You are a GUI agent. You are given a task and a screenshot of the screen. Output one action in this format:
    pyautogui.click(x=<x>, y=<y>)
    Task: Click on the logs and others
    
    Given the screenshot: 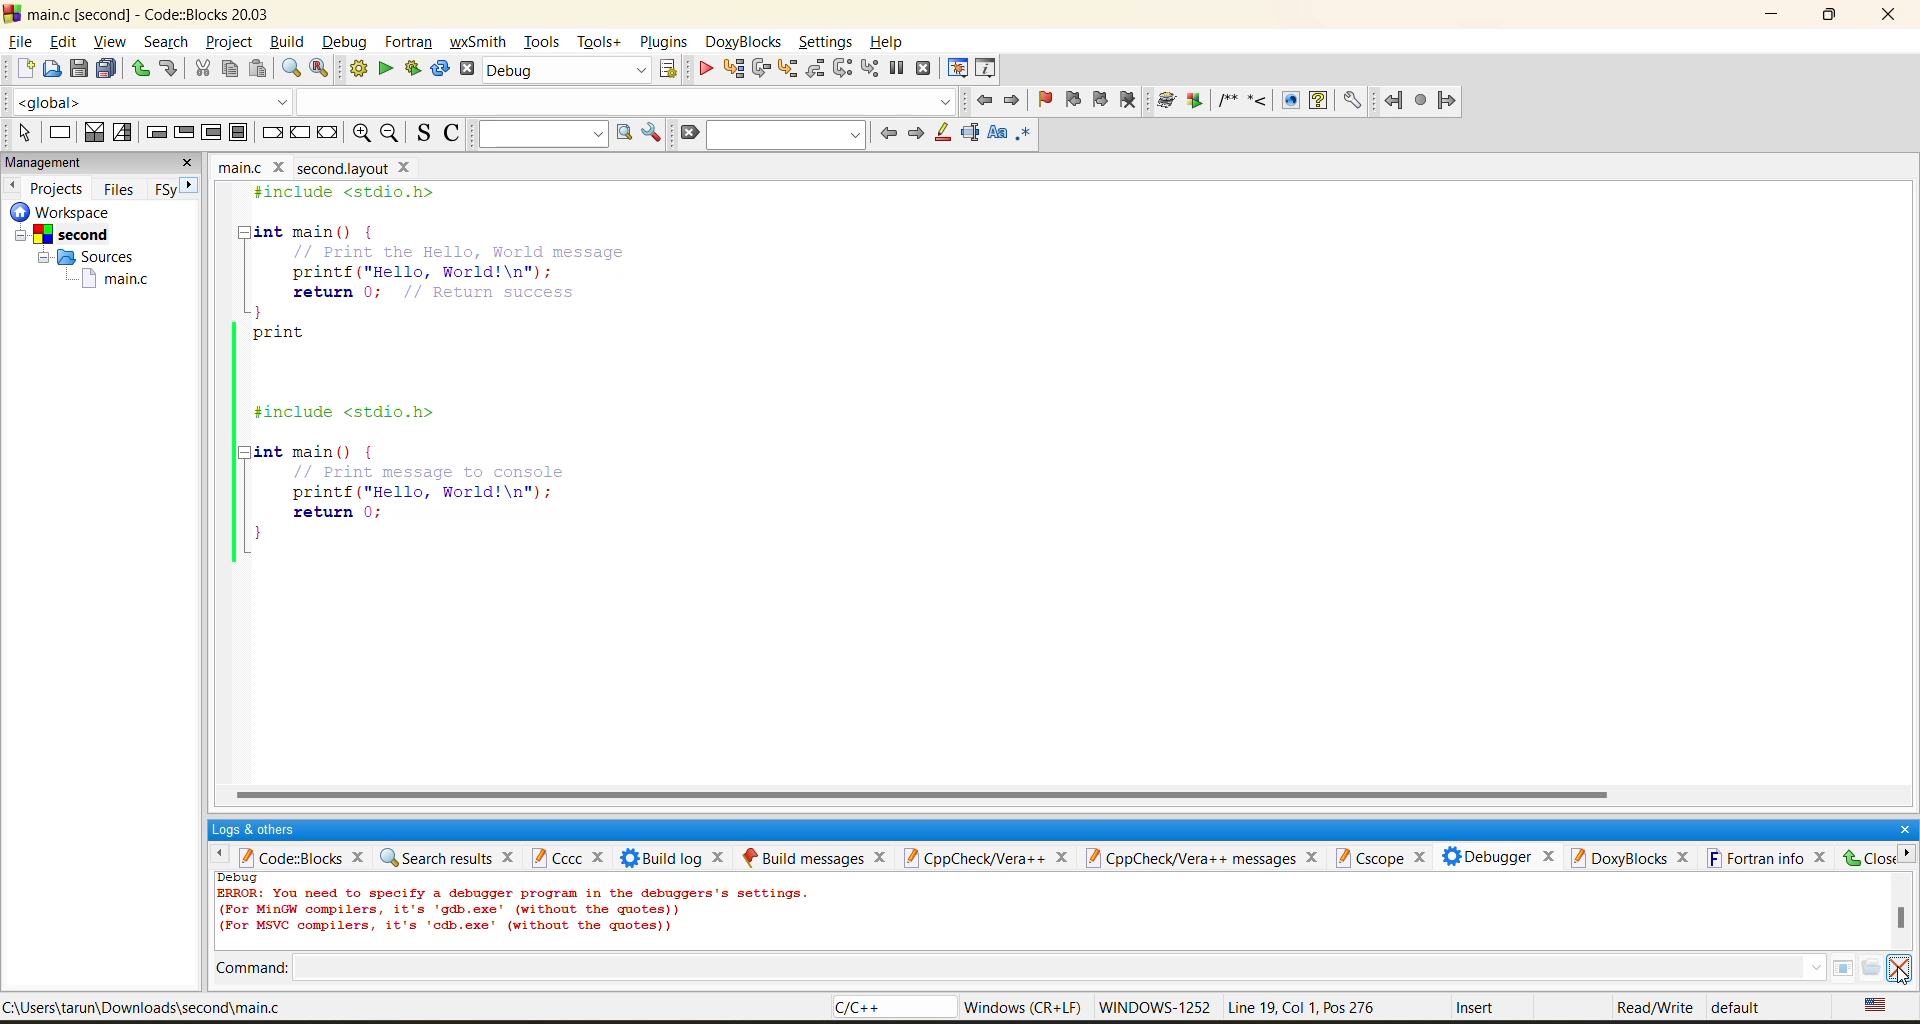 What is the action you would take?
    pyautogui.click(x=261, y=831)
    